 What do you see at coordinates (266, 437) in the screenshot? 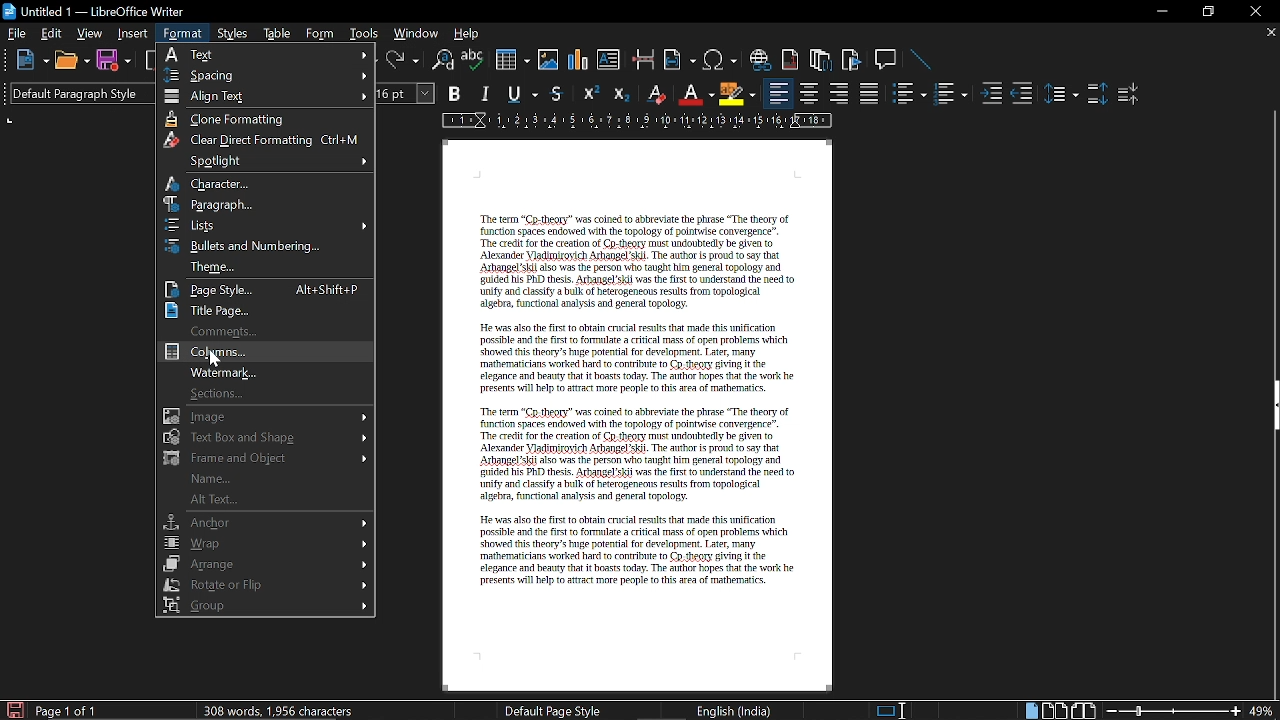
I see `This box and shape` at bounding box center [266, 437].